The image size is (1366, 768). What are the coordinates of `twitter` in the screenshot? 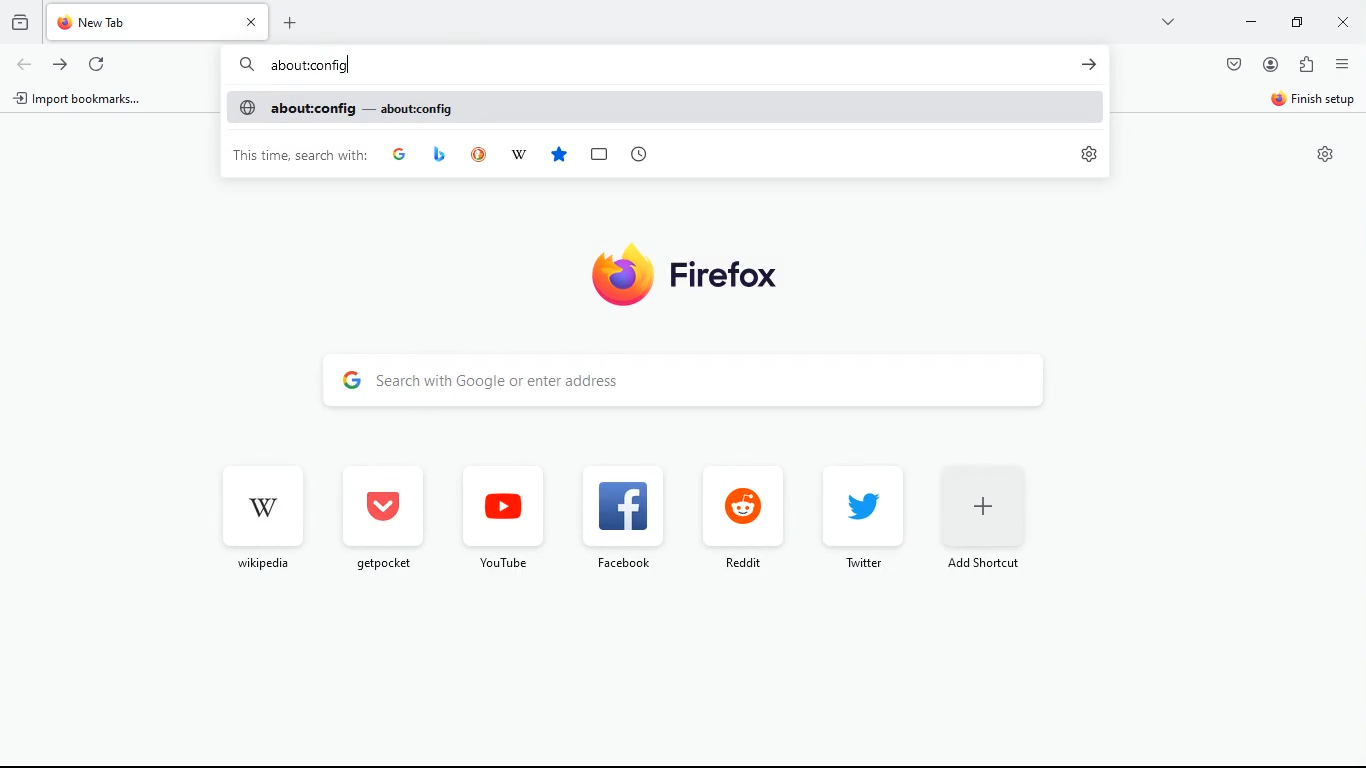 It's located at (855, 516).